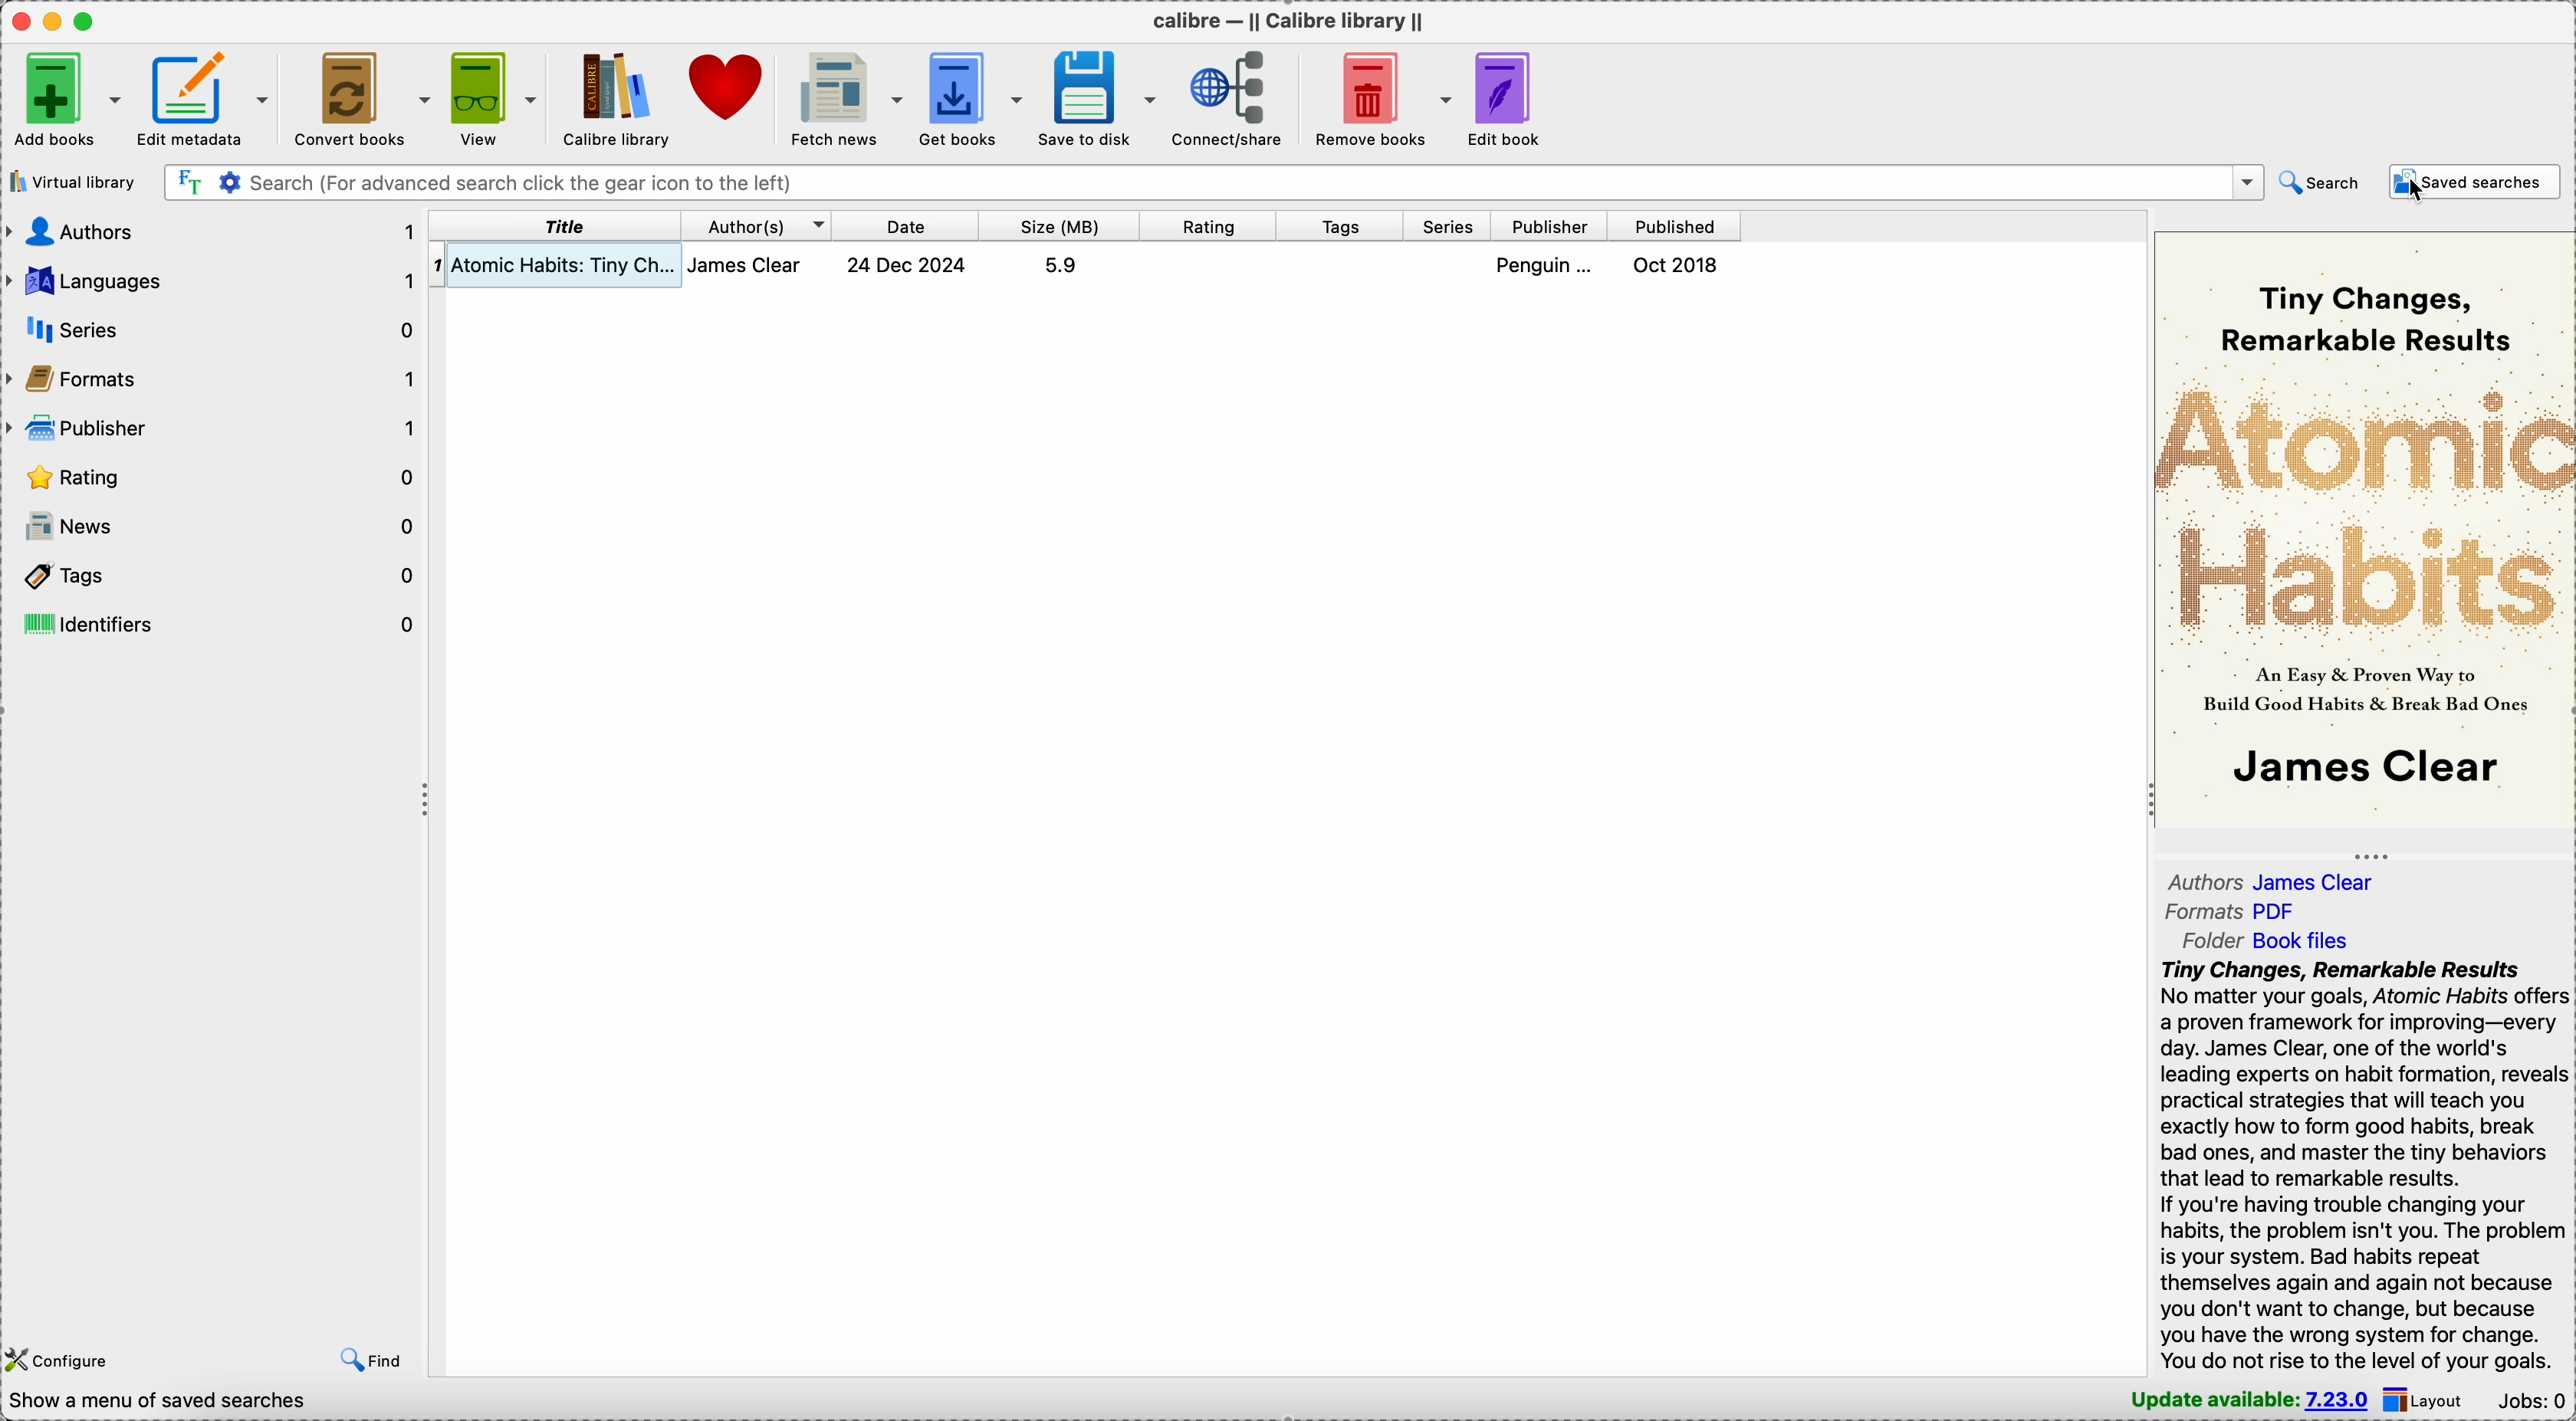  What do you see at coordinates (1235, 97) in the screenshot?
I see `connect/share` at bounding box center [1235, 97].